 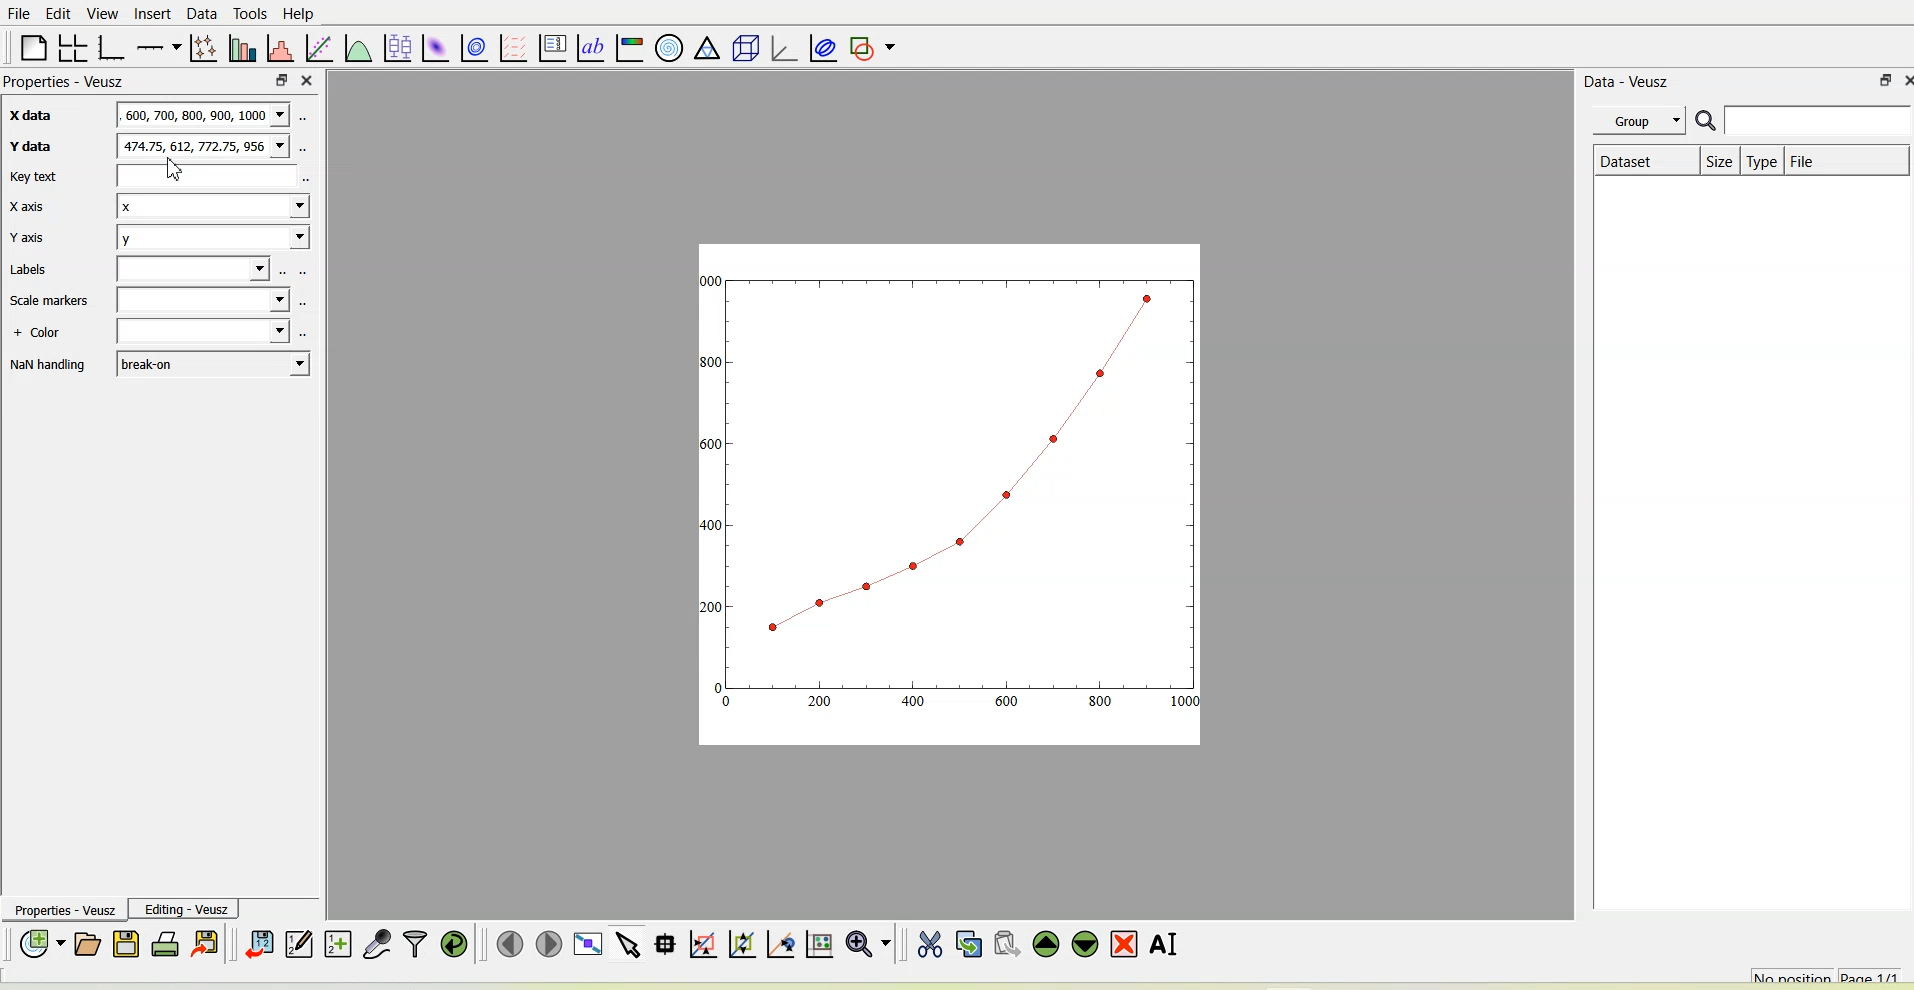 I want to click on Edit, so click(x=59, y=15).